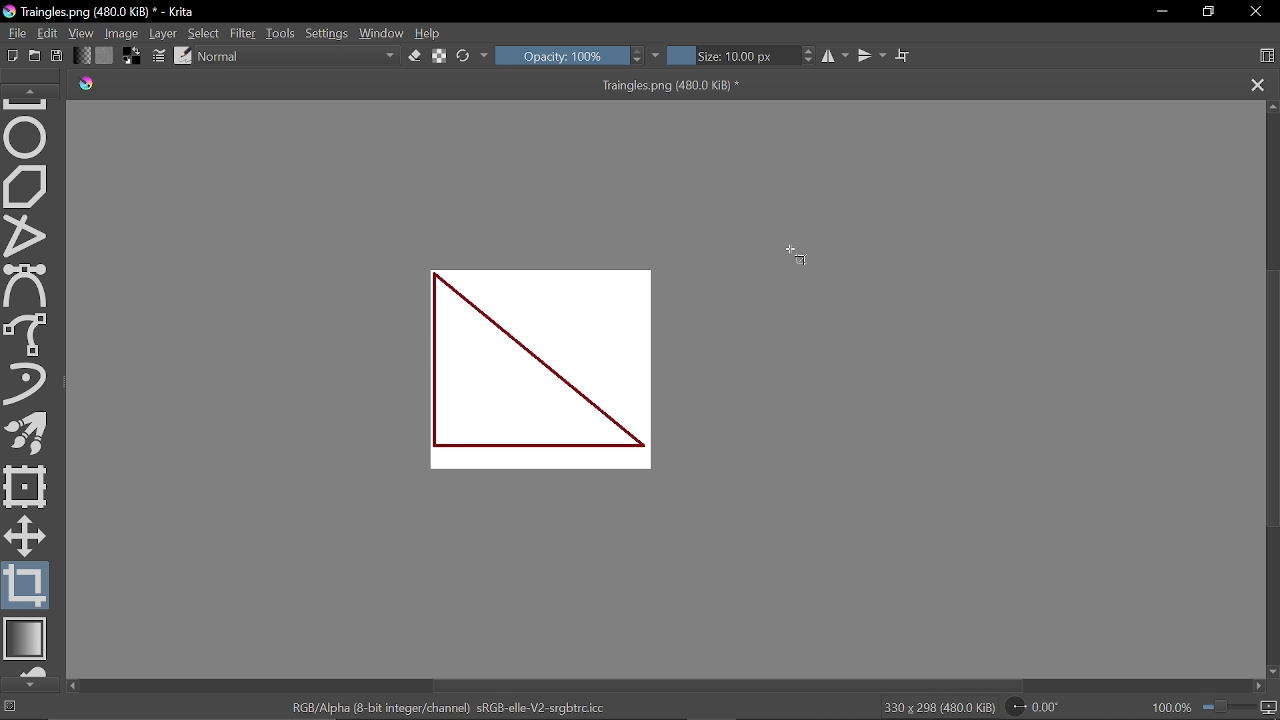  What do you see at coordinates (1267, 57) in the screenshot?
I see `Choose workspace` at bounding box center [1267, 57].